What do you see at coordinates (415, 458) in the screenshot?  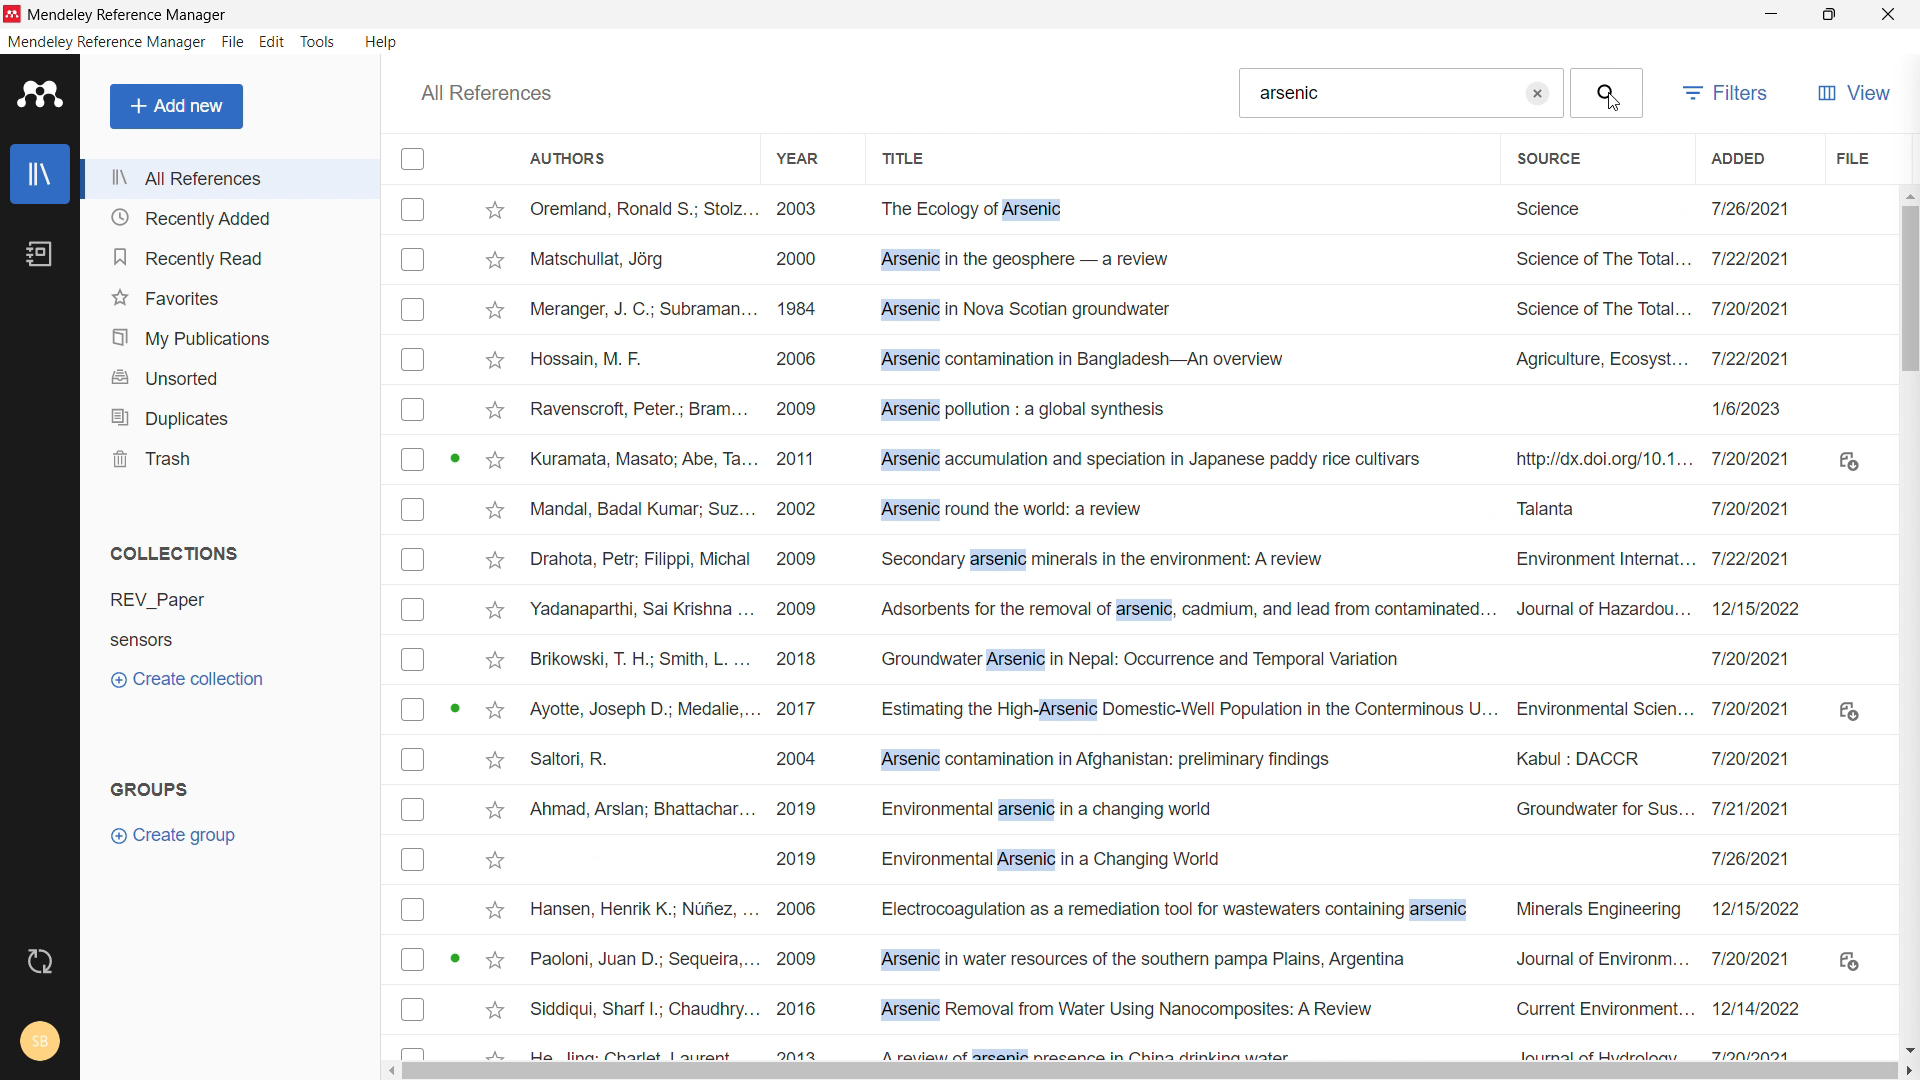 I see `Checkbox` at bounding box center [415, 458].